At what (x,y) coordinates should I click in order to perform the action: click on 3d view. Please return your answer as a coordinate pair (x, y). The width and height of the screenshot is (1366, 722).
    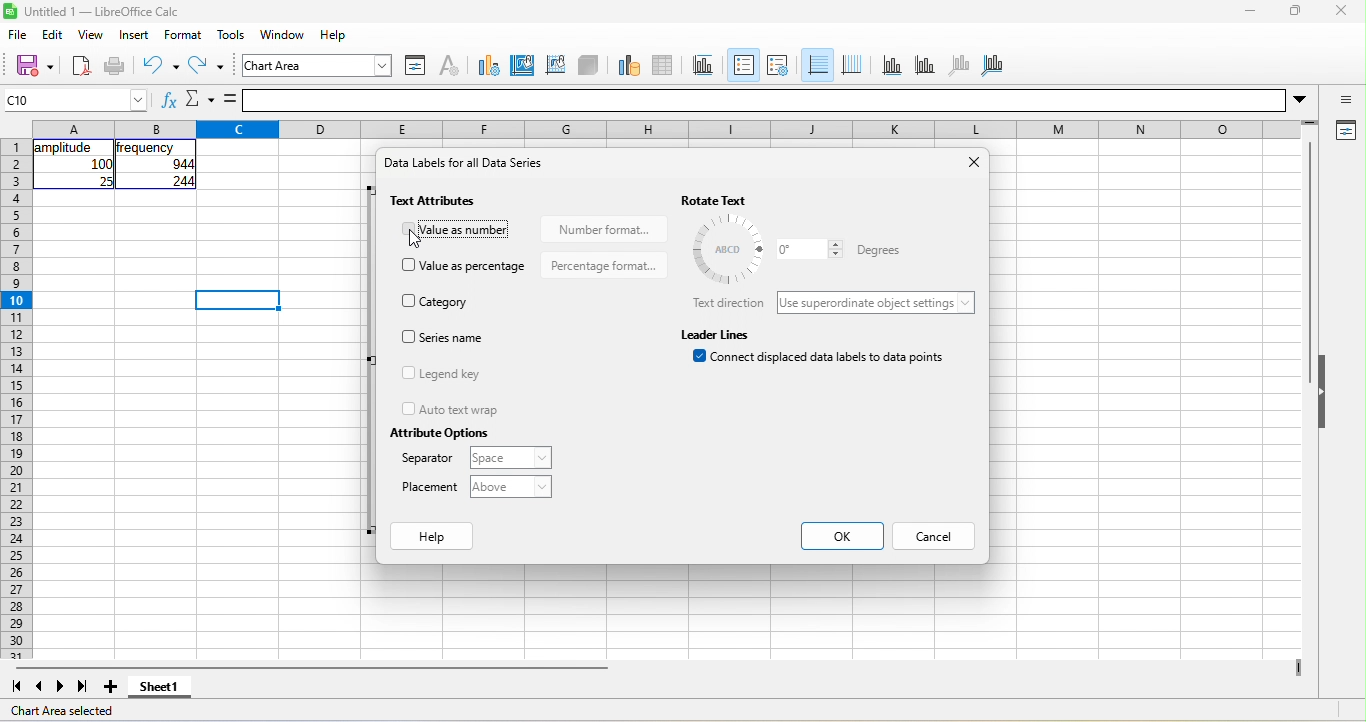
    Looking at the image, I should click on (589, 64).